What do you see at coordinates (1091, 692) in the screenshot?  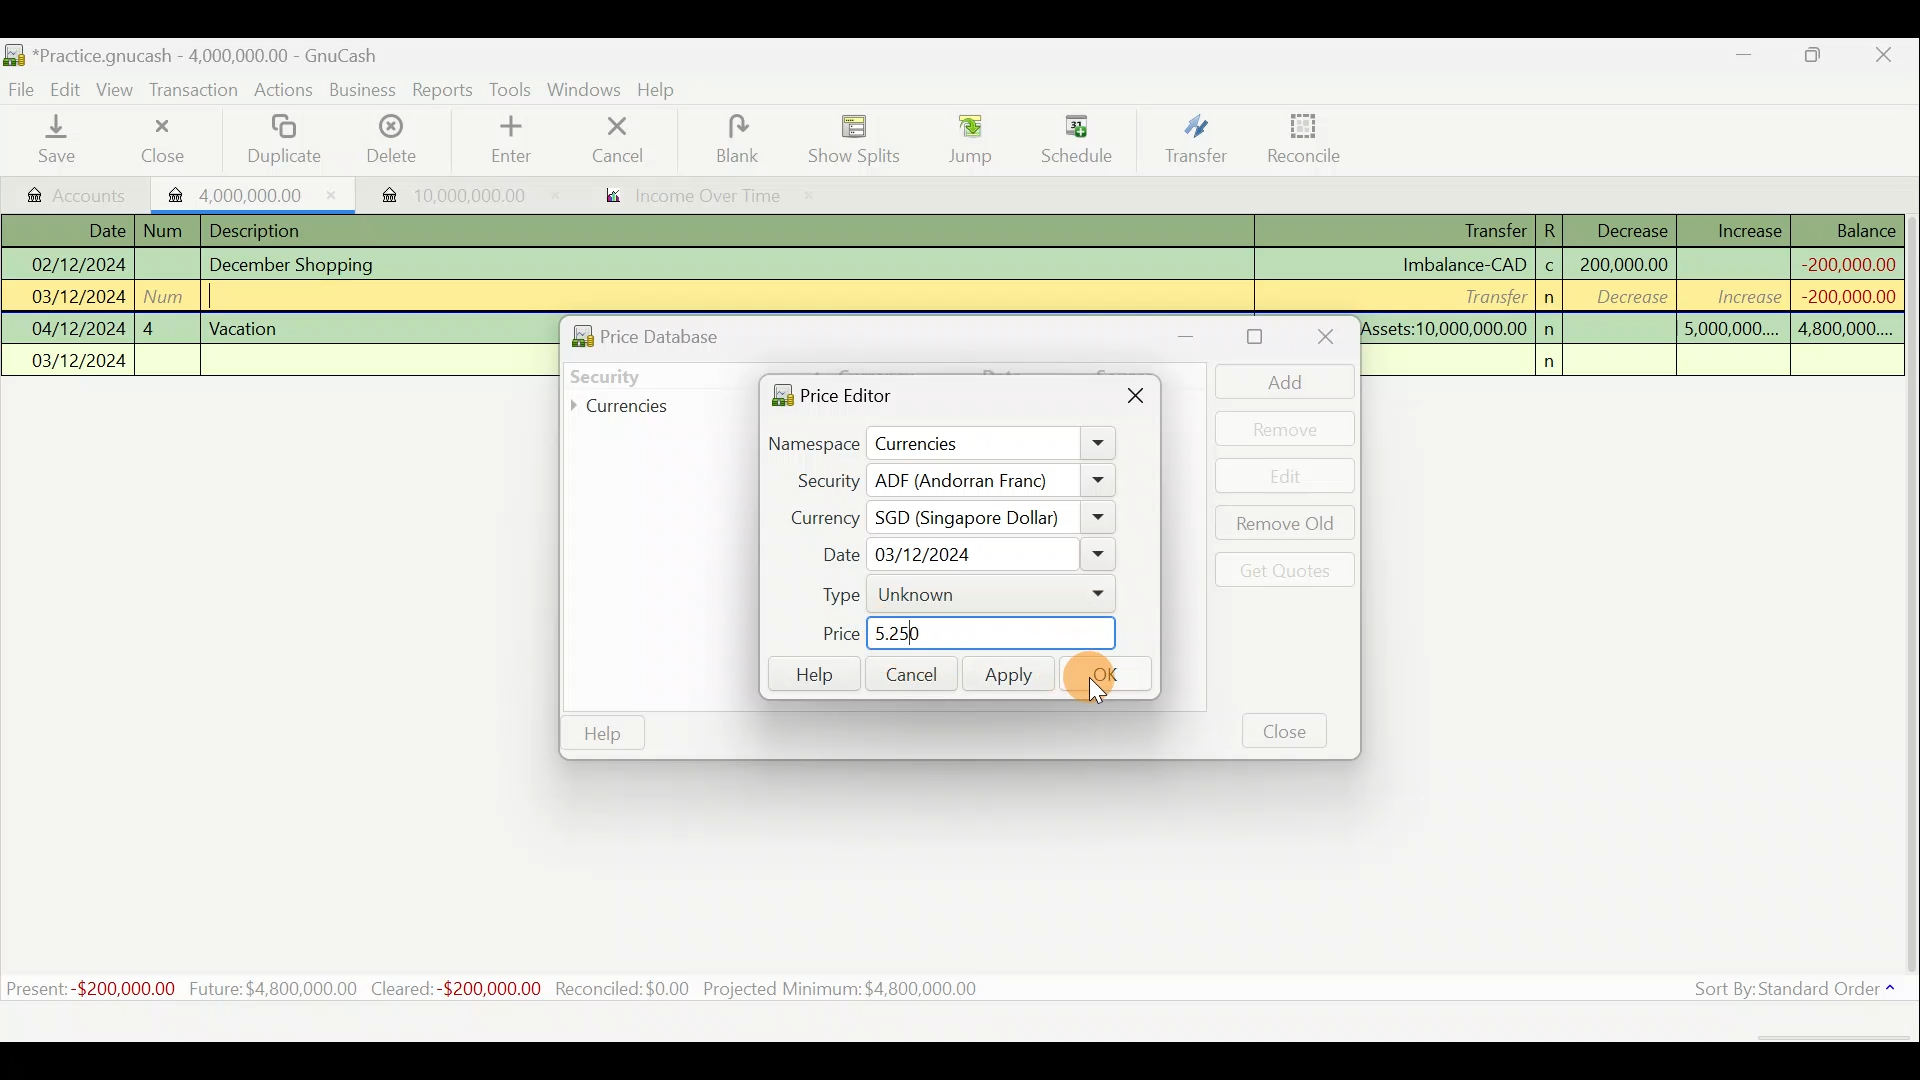 I see `Cursor` at bounding box center [1091, 692].